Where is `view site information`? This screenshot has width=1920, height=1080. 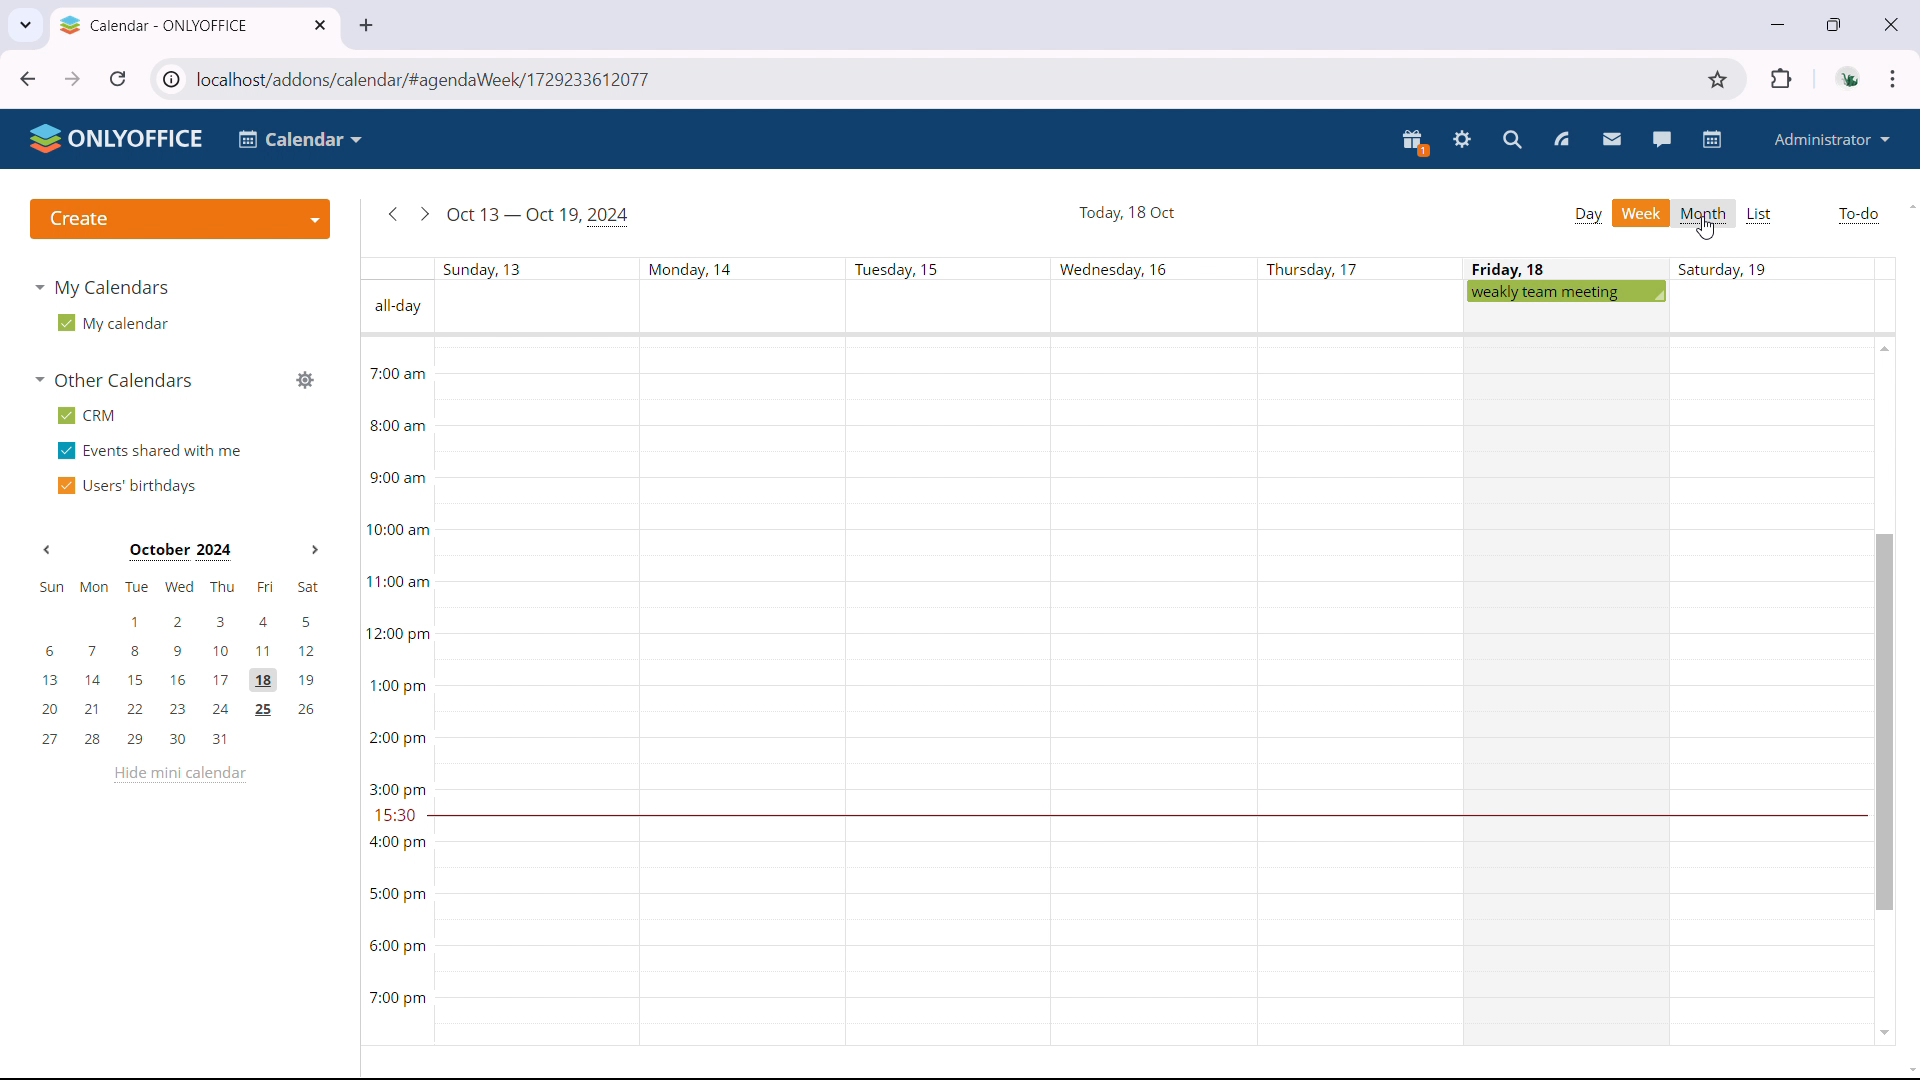 view site information is located at coordinates (170, 80).